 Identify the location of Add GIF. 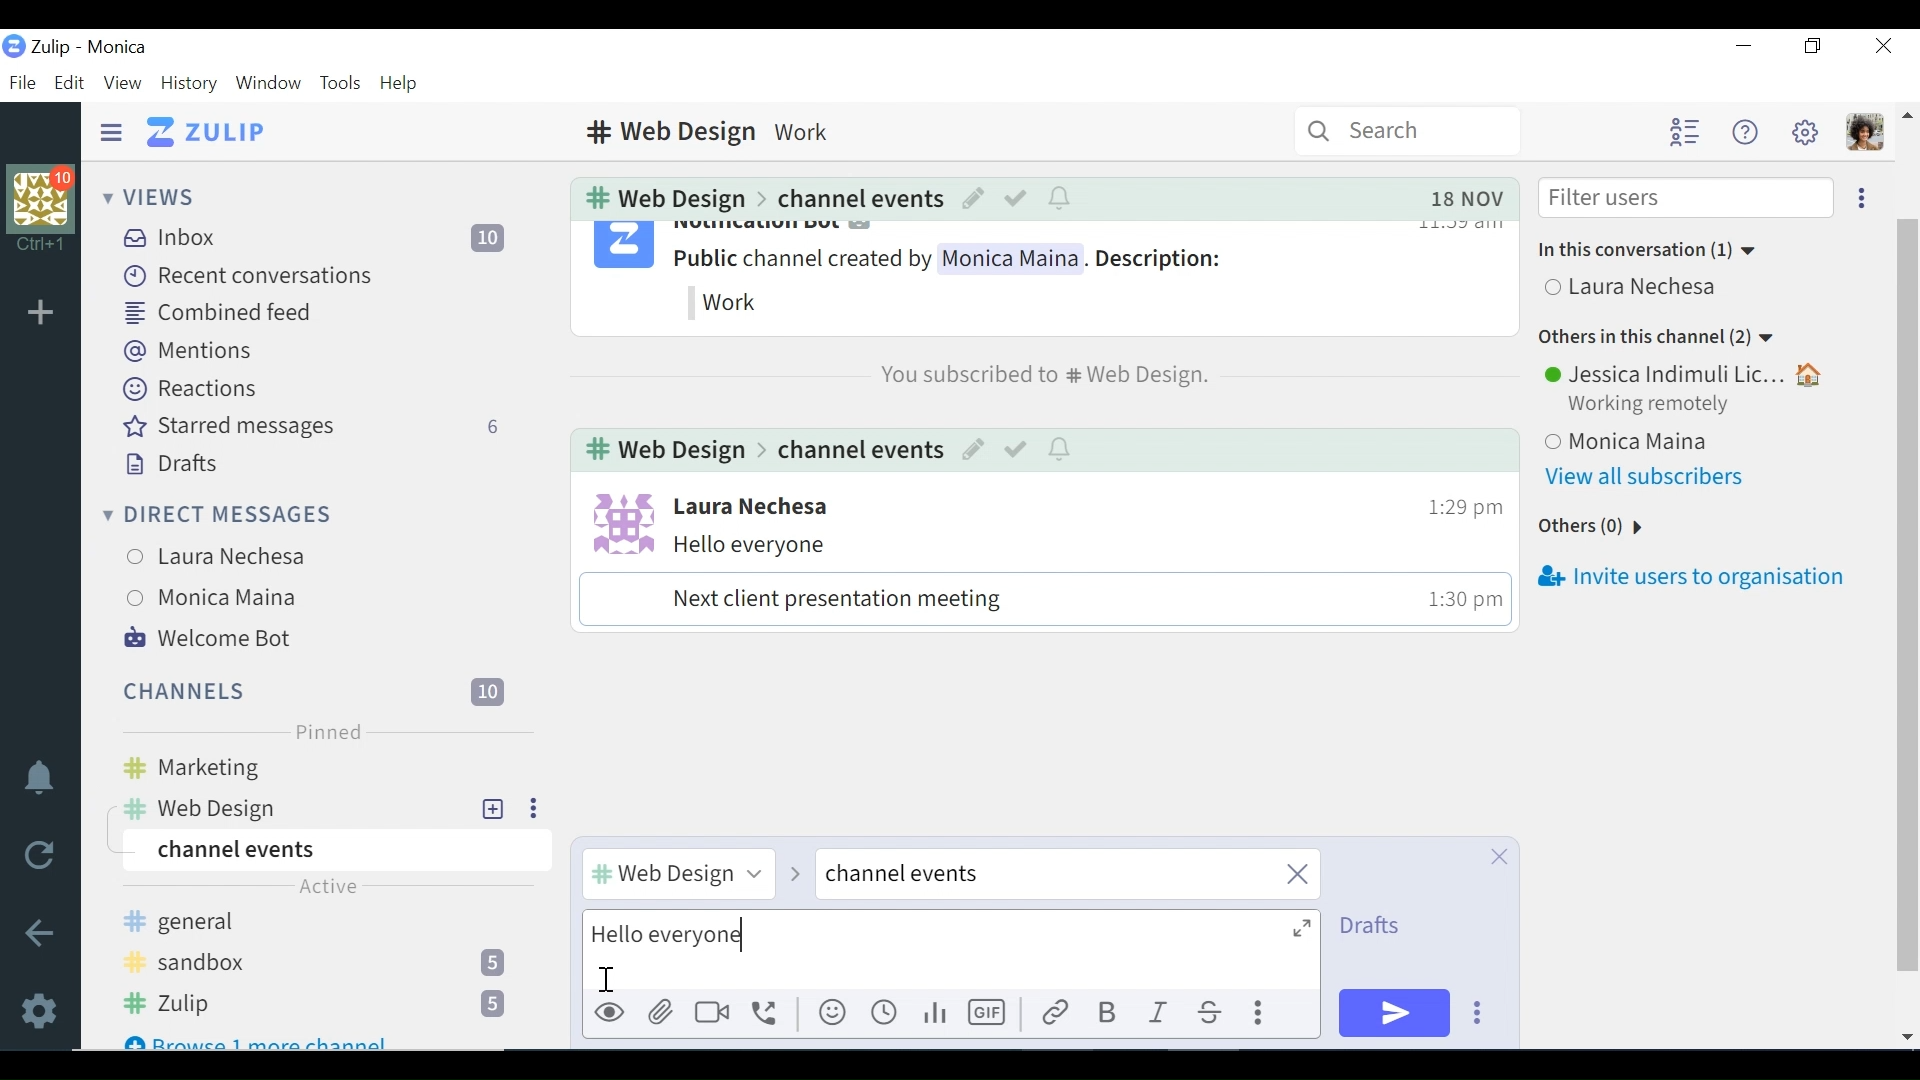
(991, 1013).